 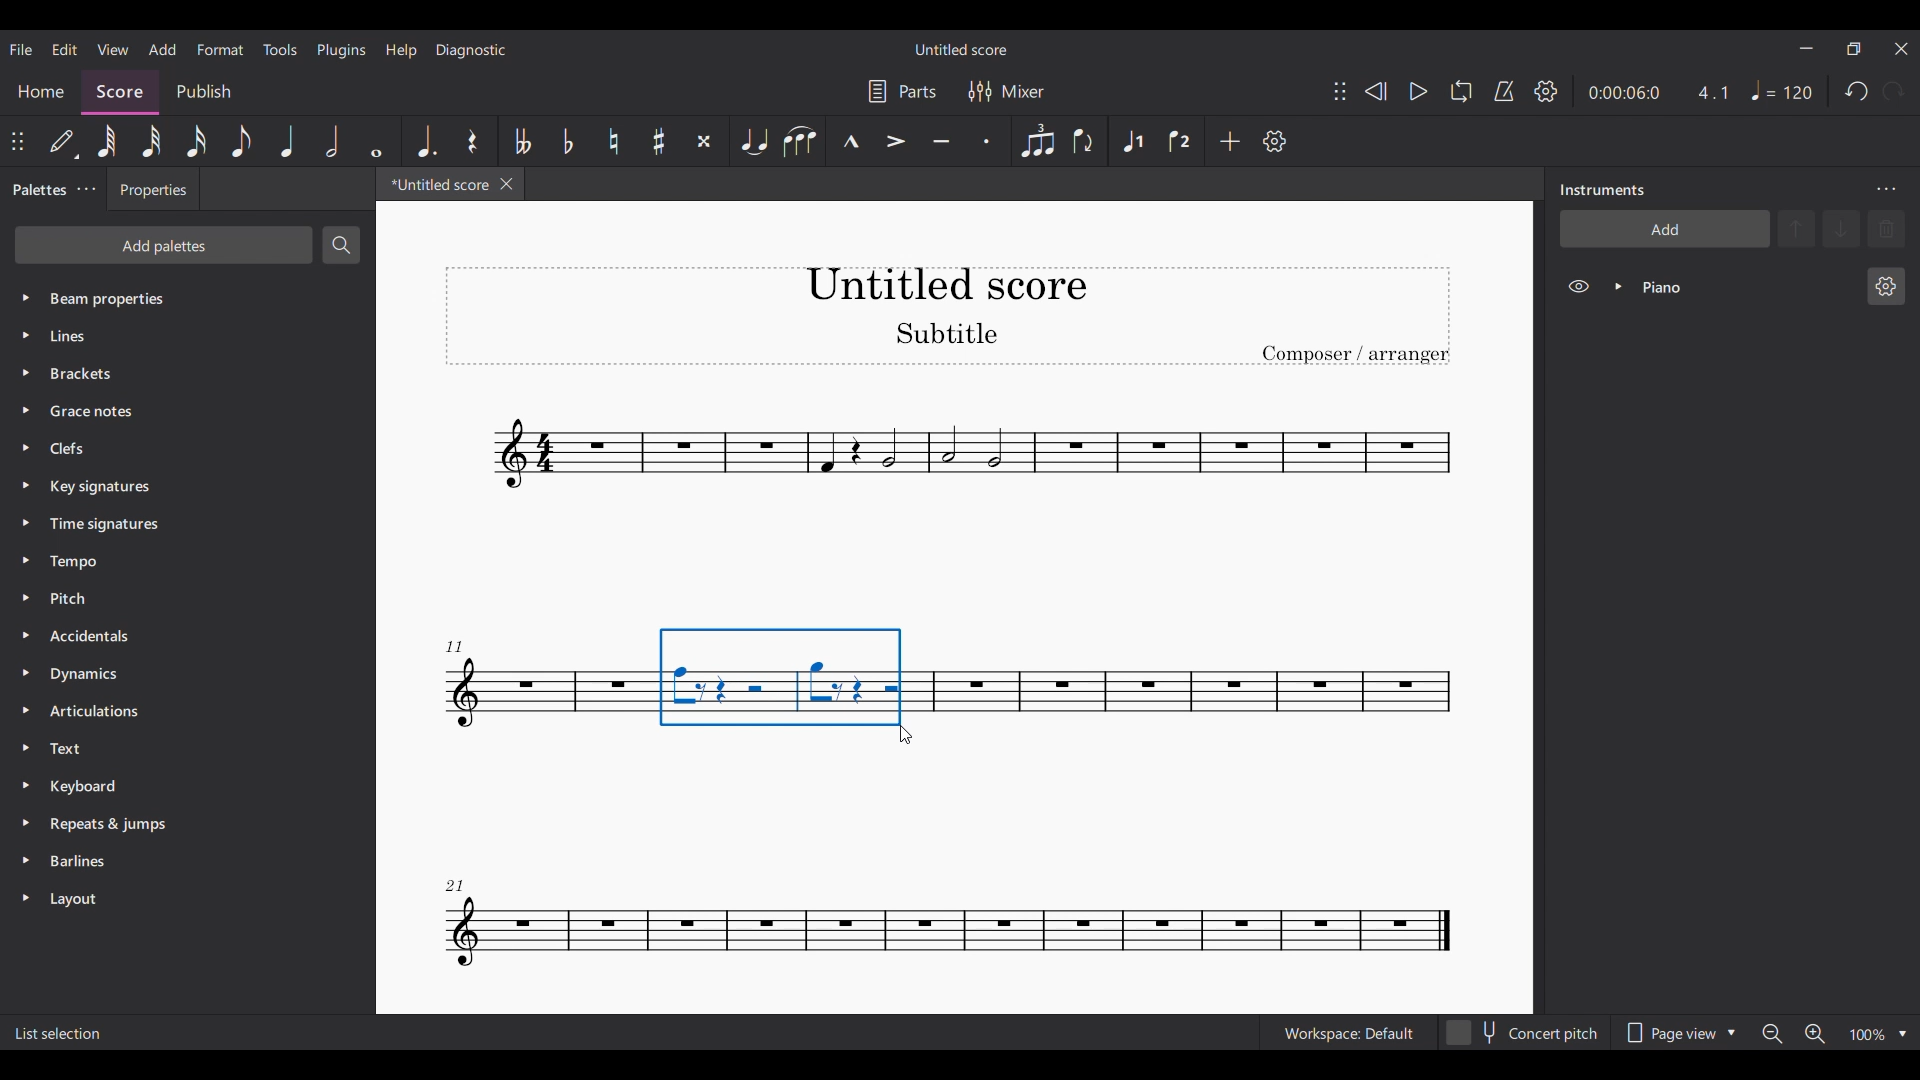 I want to click on Brackets, so click(x=180, y=369).